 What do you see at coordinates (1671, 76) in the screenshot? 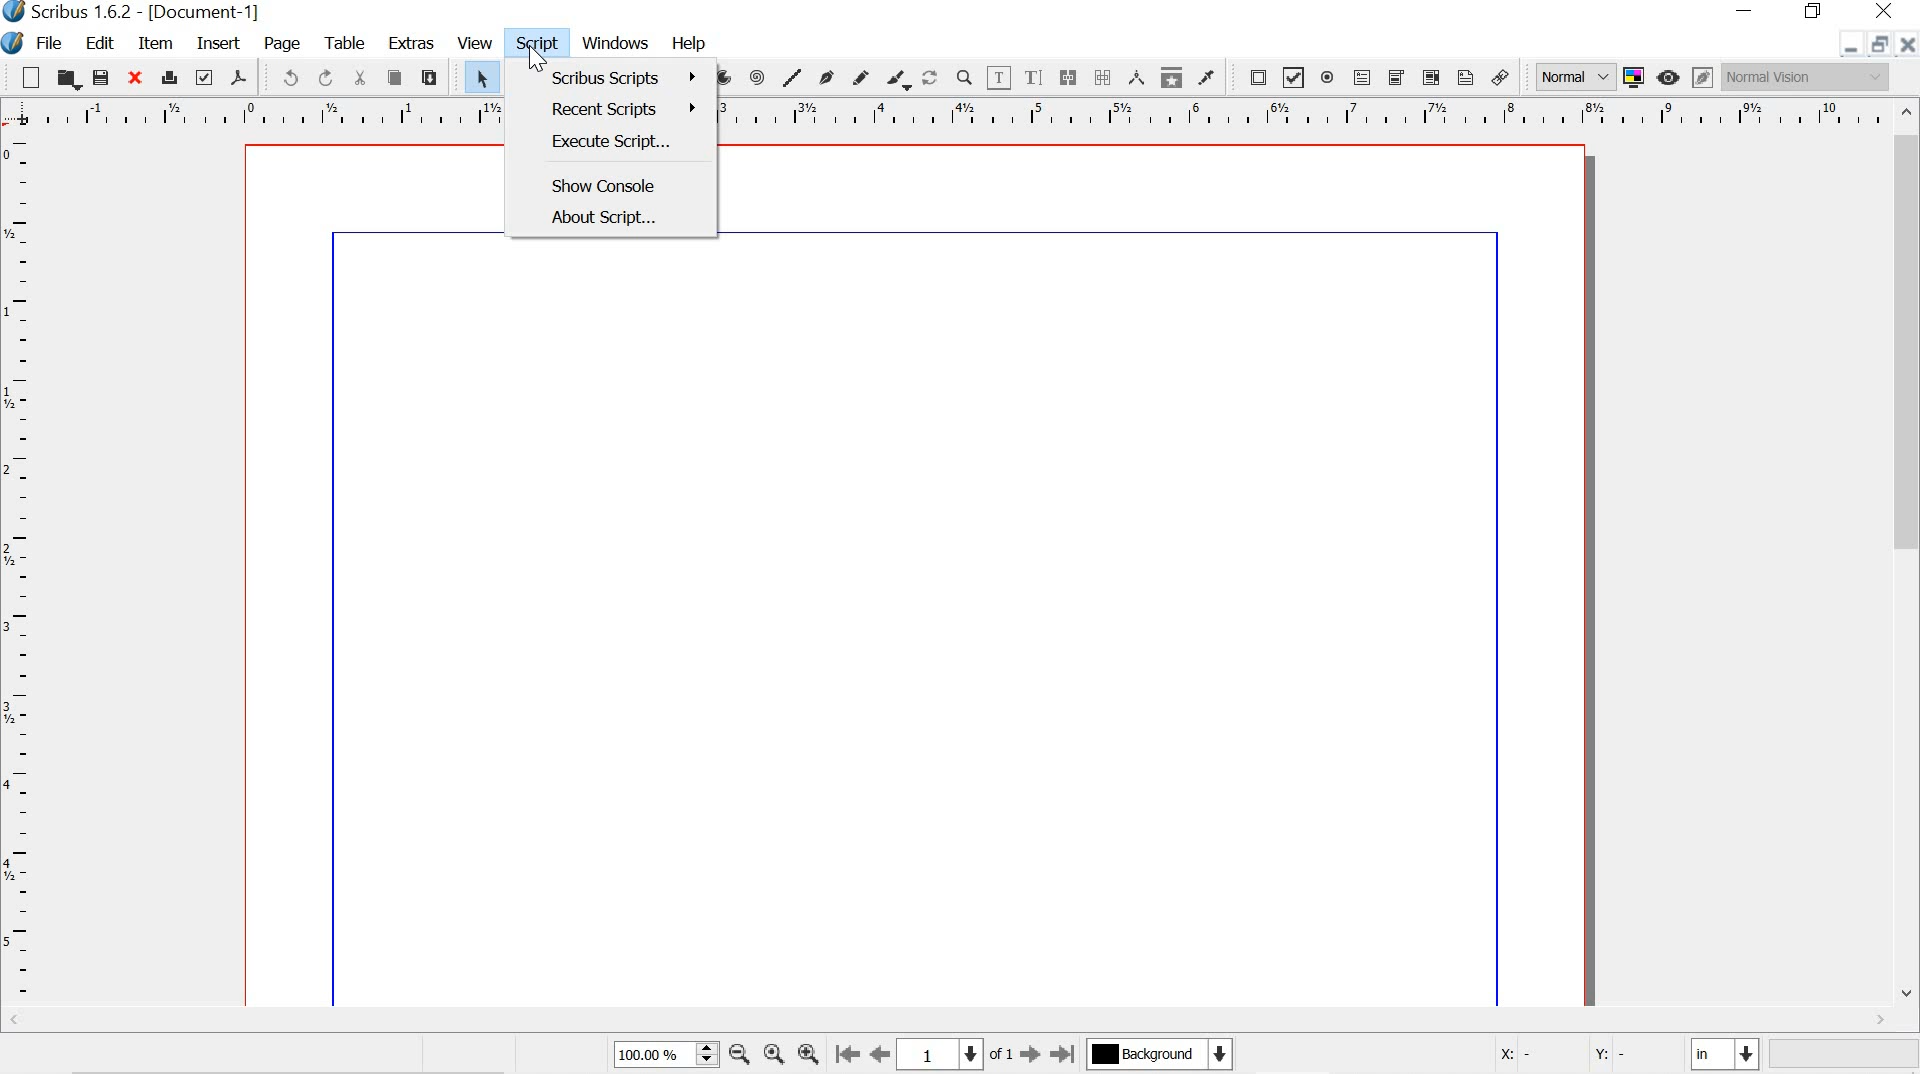
I see `preview mode` at bounding box center [1671, 76].